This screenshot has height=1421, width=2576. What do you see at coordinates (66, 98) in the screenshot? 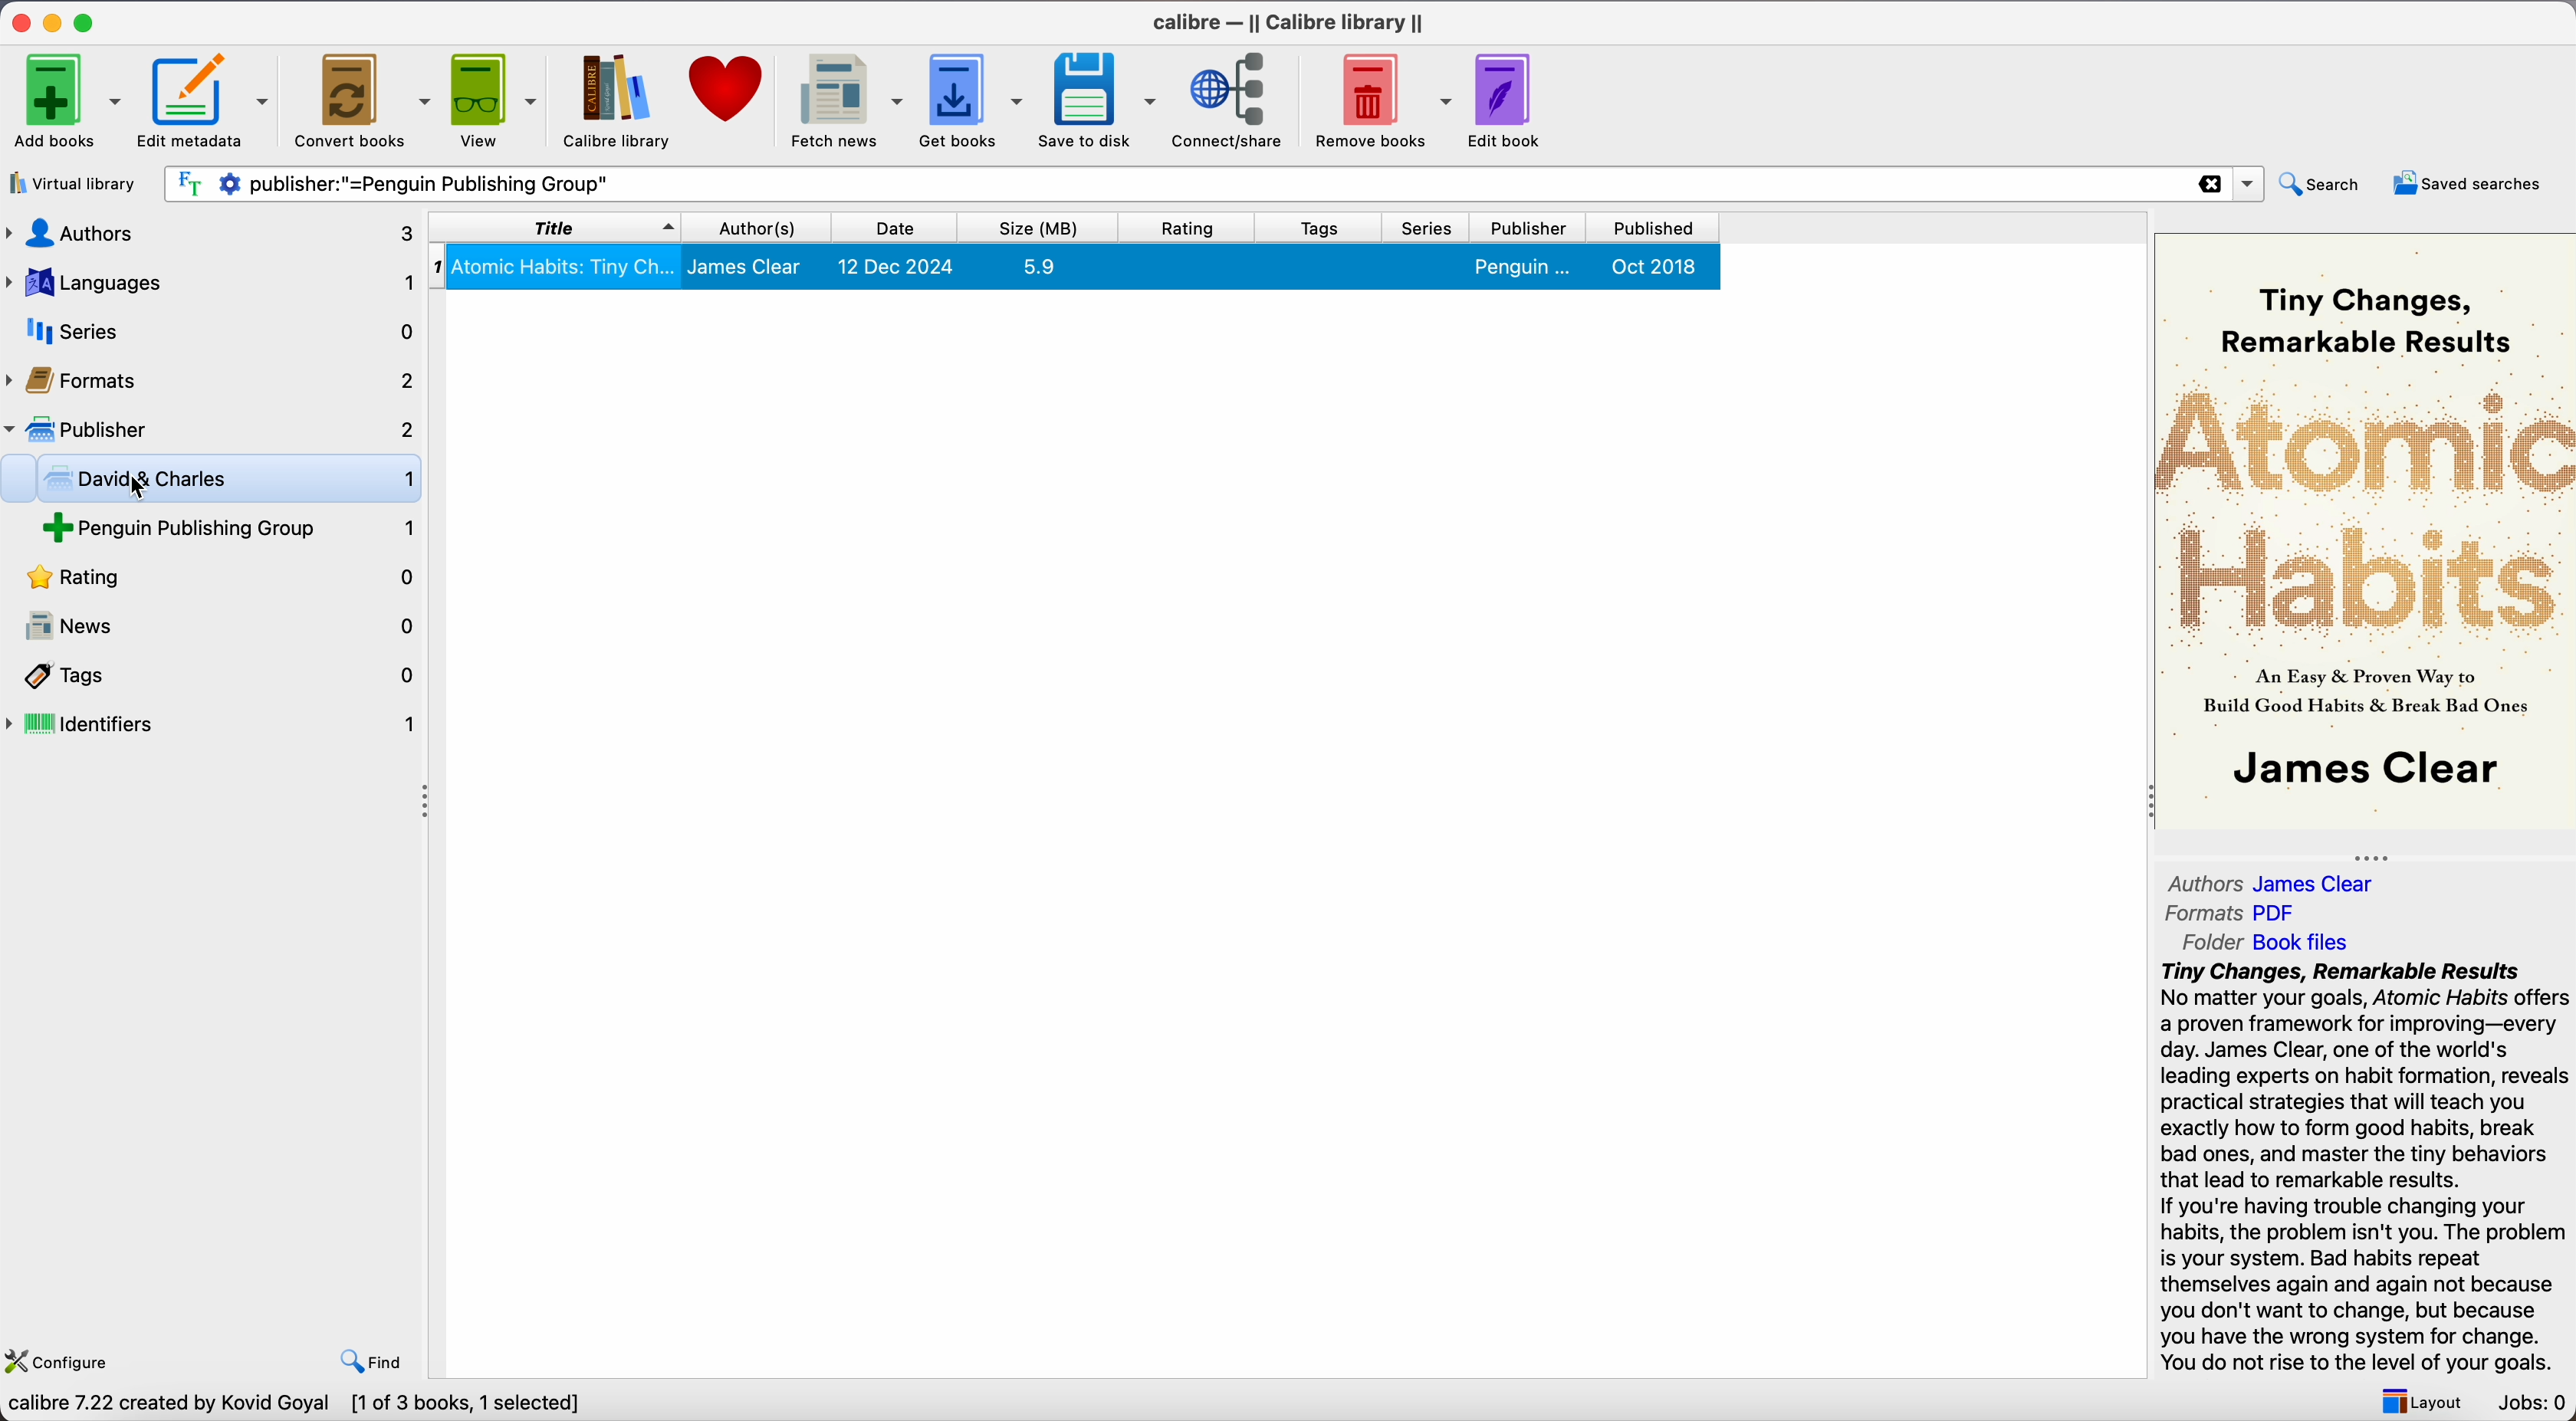
I see `add books` at bounding box center [66, 98].